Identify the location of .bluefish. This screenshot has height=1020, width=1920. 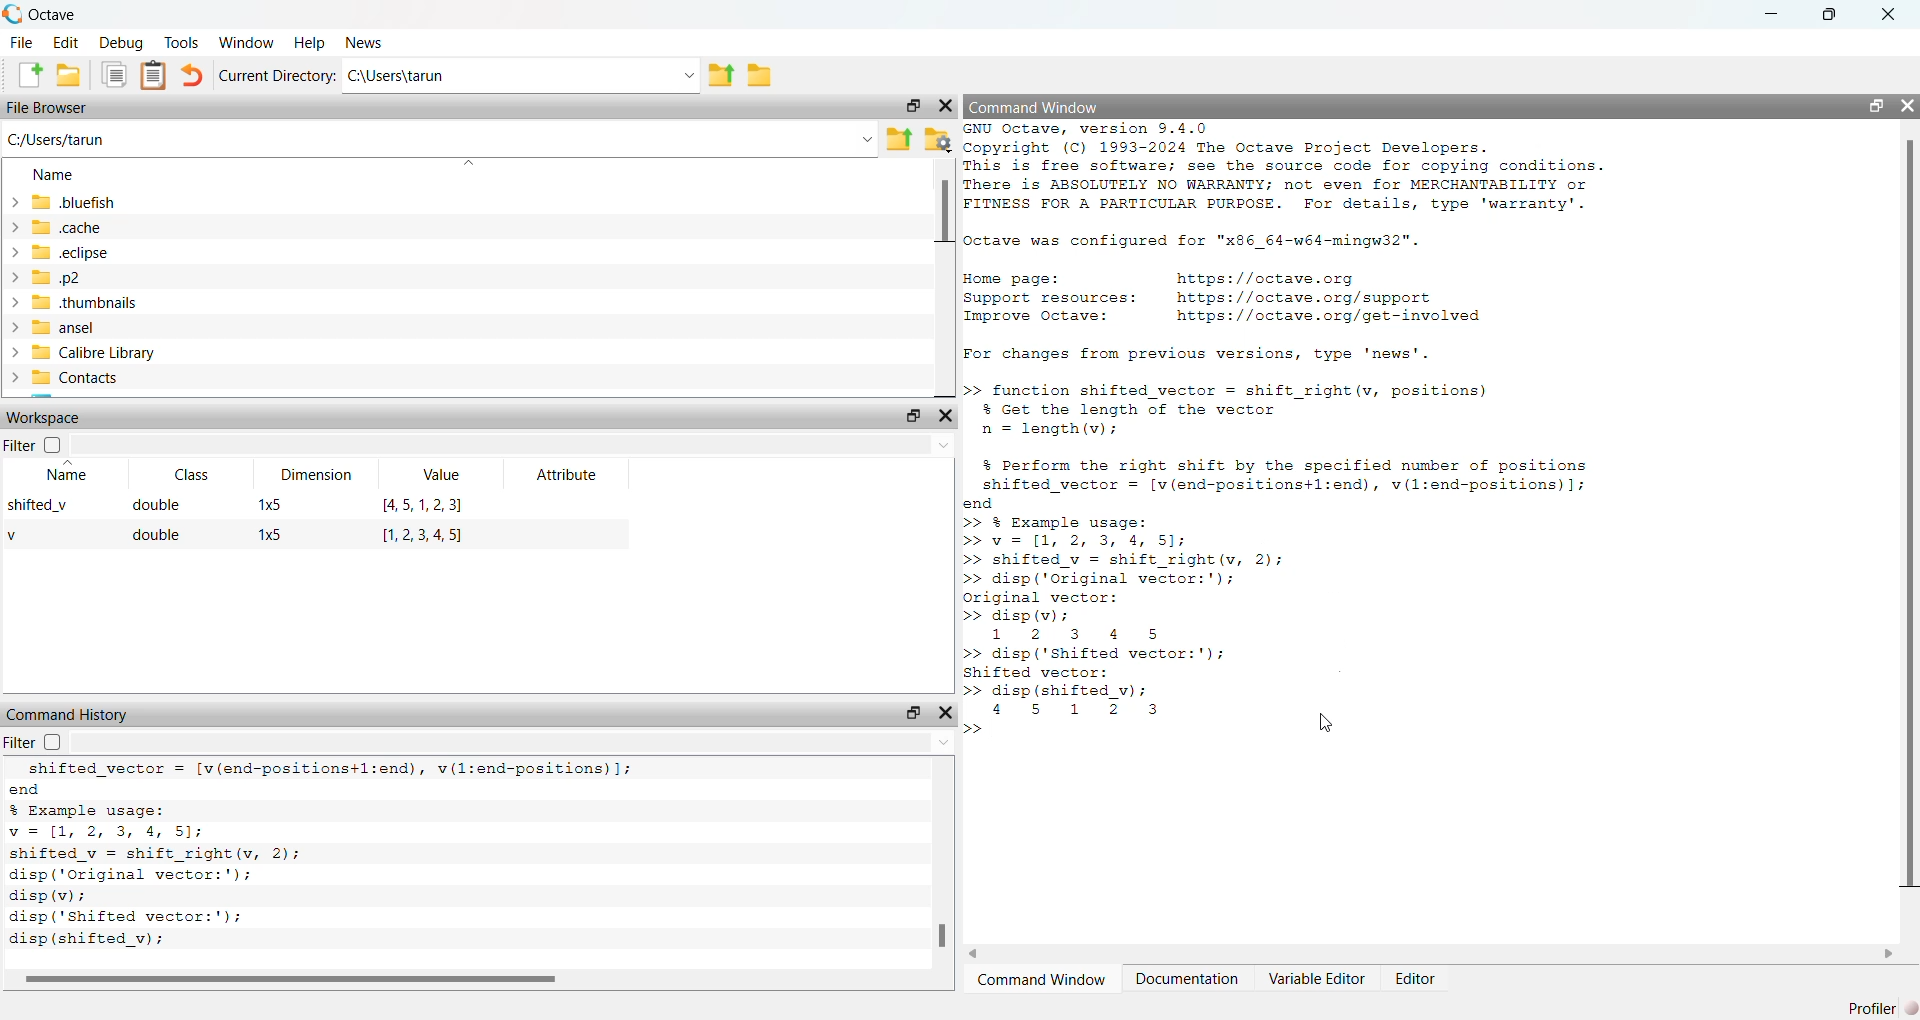
(136, 203).